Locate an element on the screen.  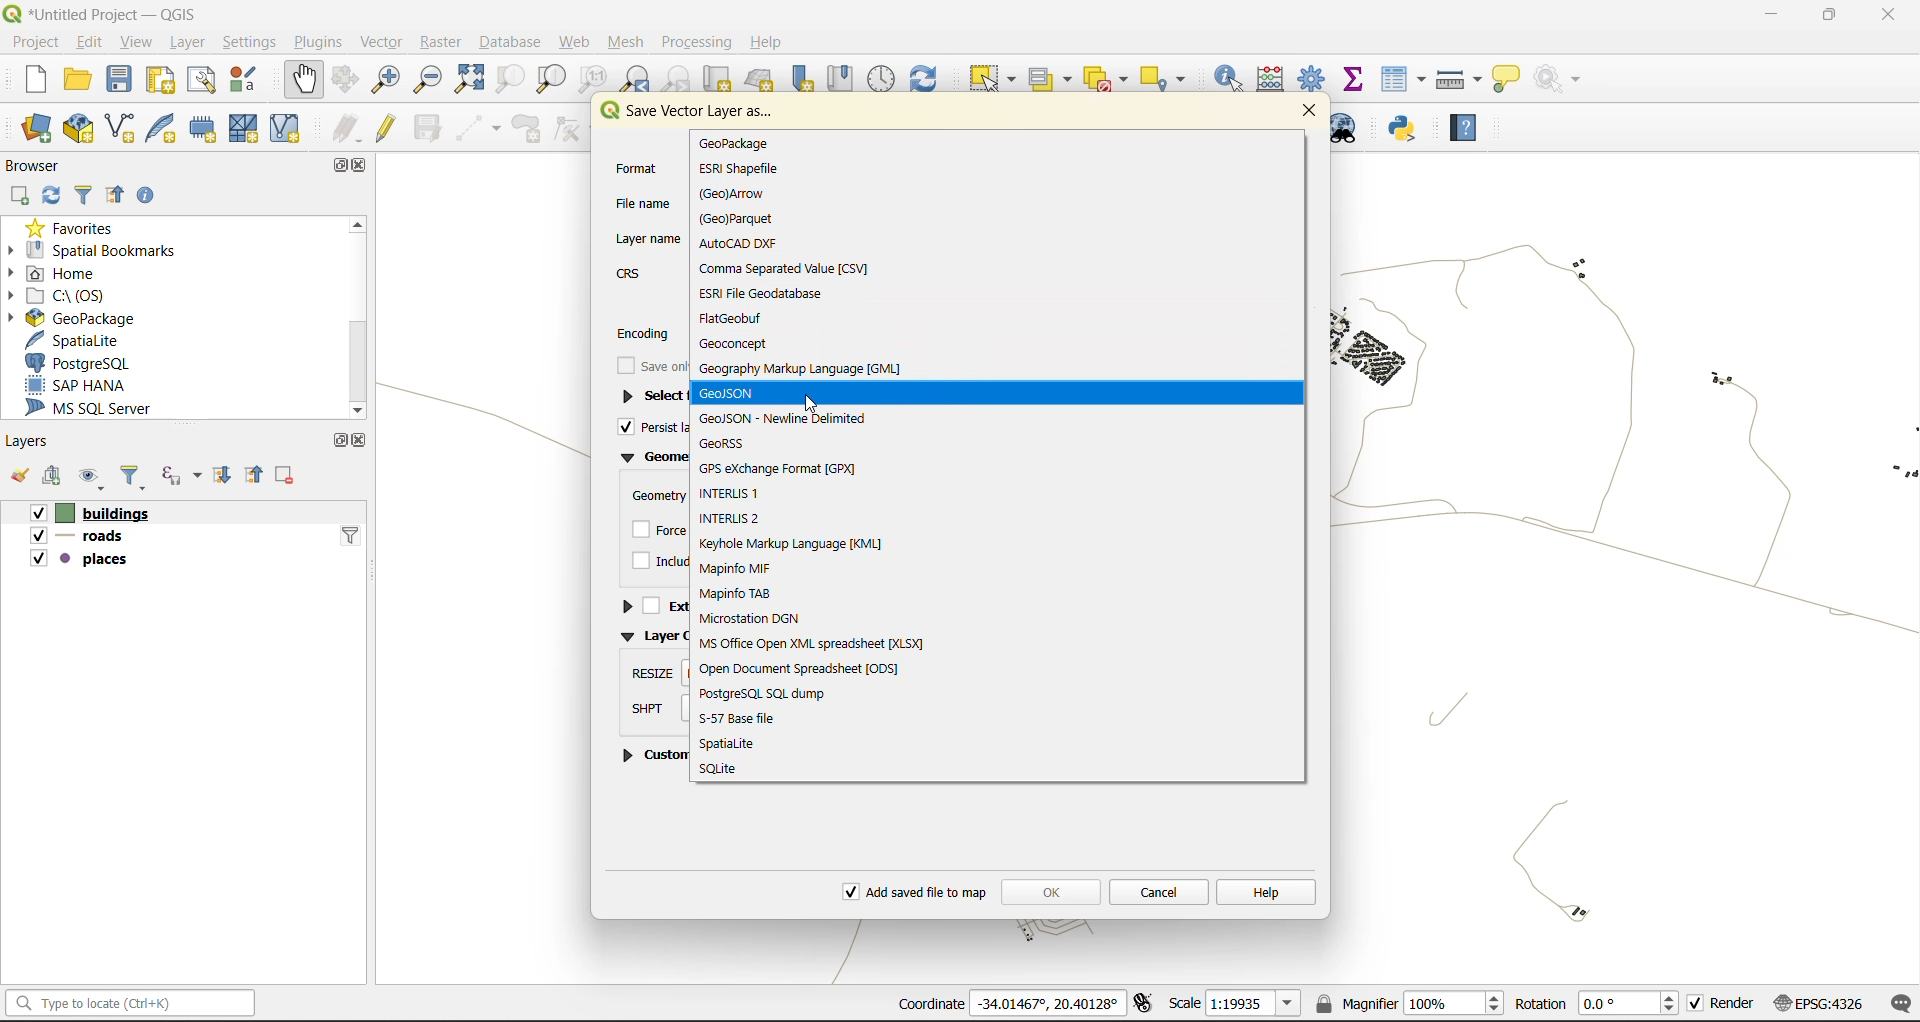
deselect value is located at coordinates (1110, 80).